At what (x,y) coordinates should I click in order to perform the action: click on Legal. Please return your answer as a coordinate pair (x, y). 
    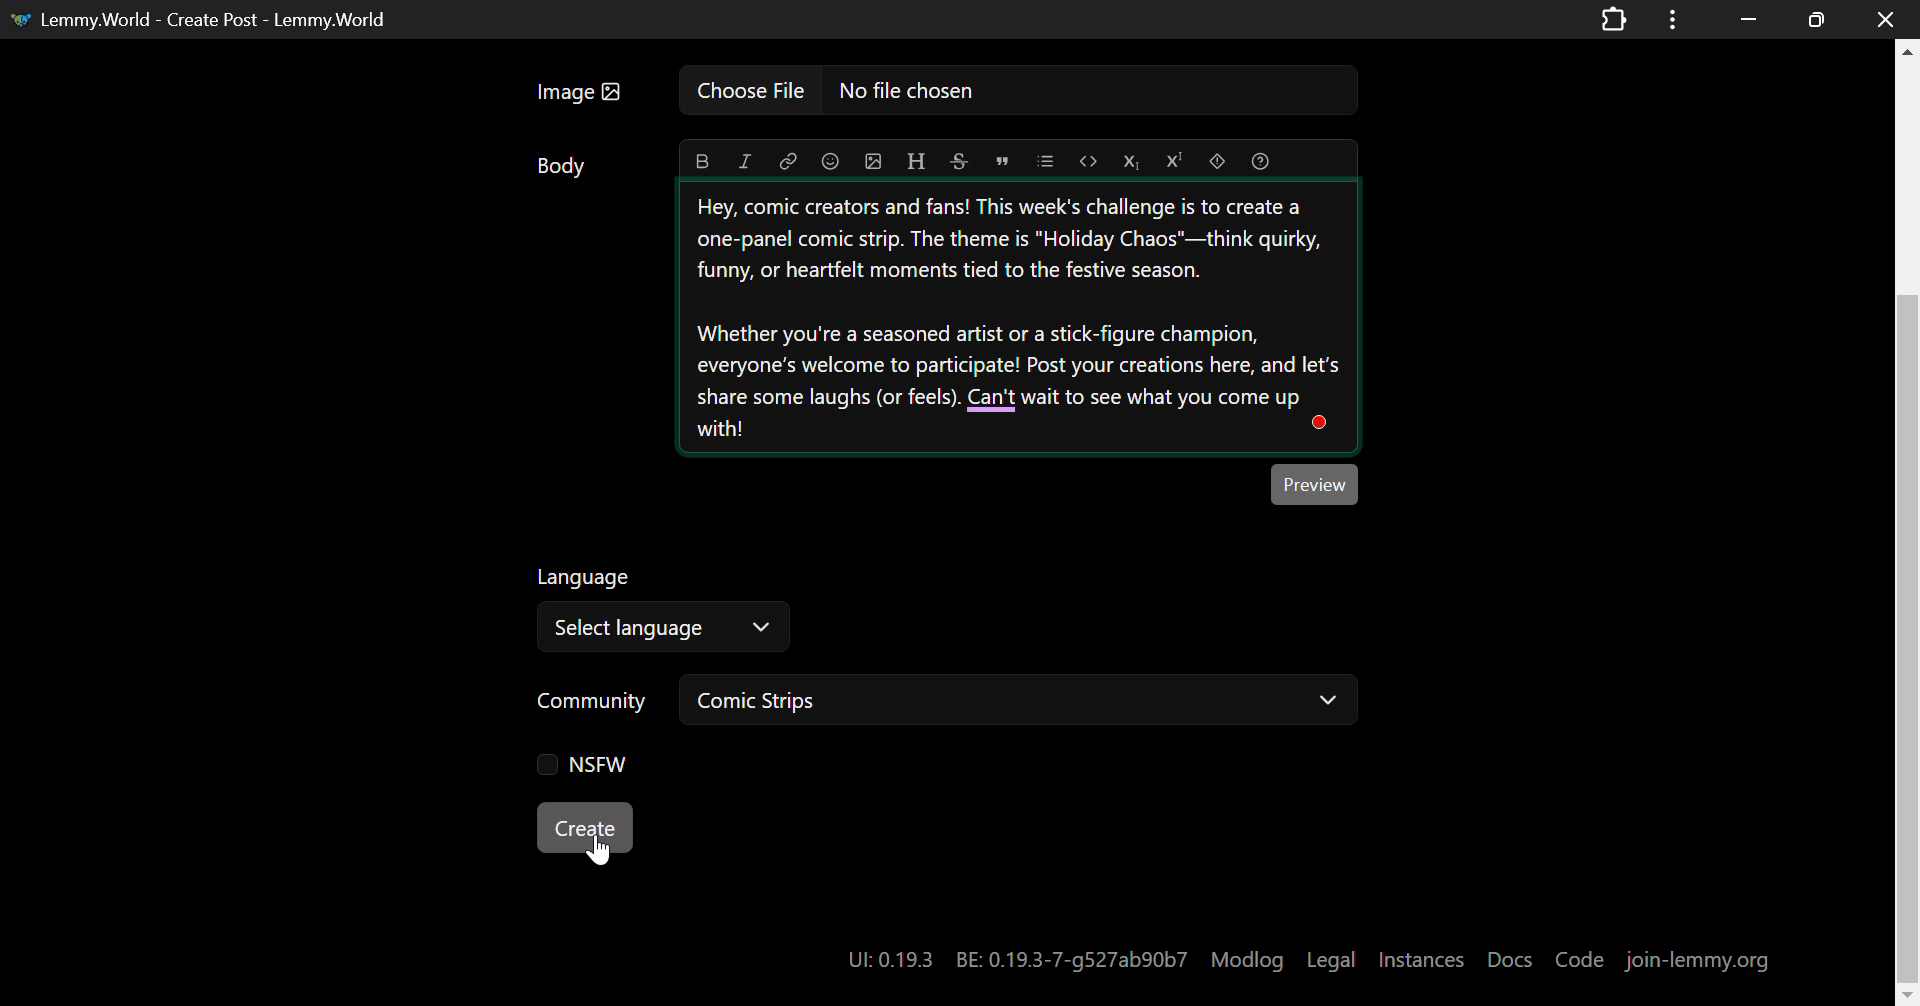
    Looking at the image, I should click on (1332, 961).